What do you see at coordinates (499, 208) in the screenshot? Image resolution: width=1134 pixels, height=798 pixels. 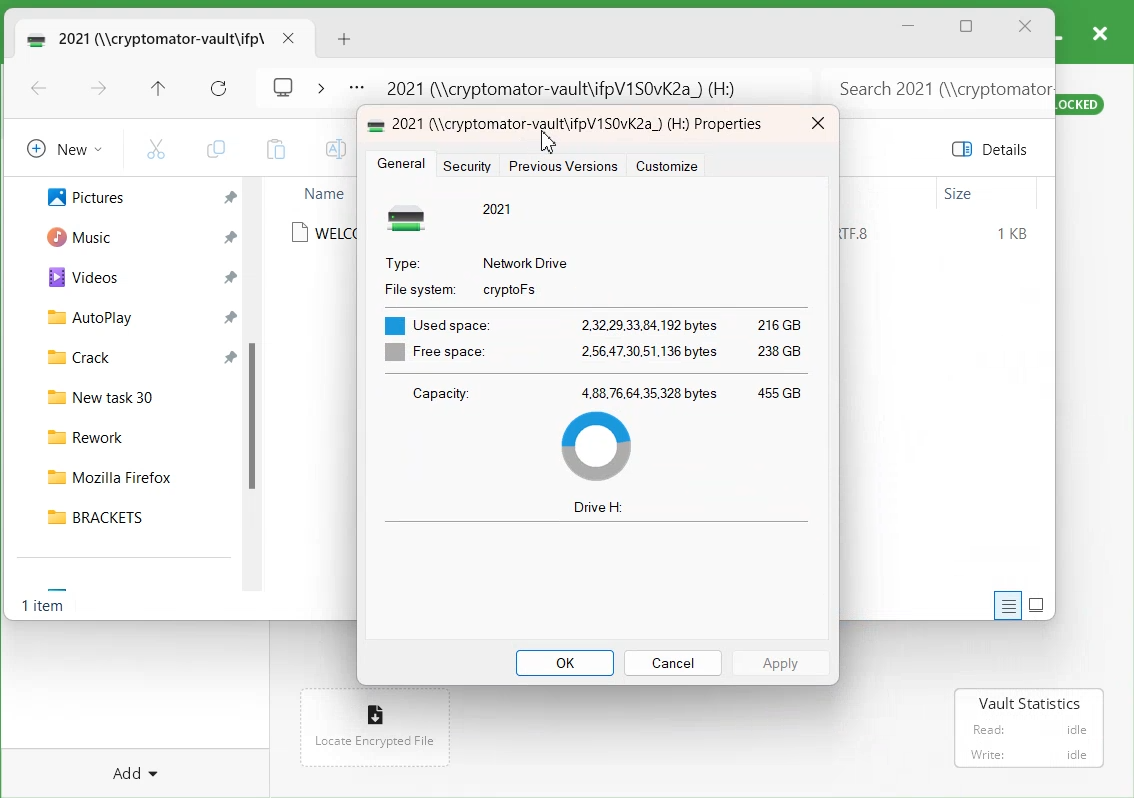 I see `2021` at bounding box center [499, 208].